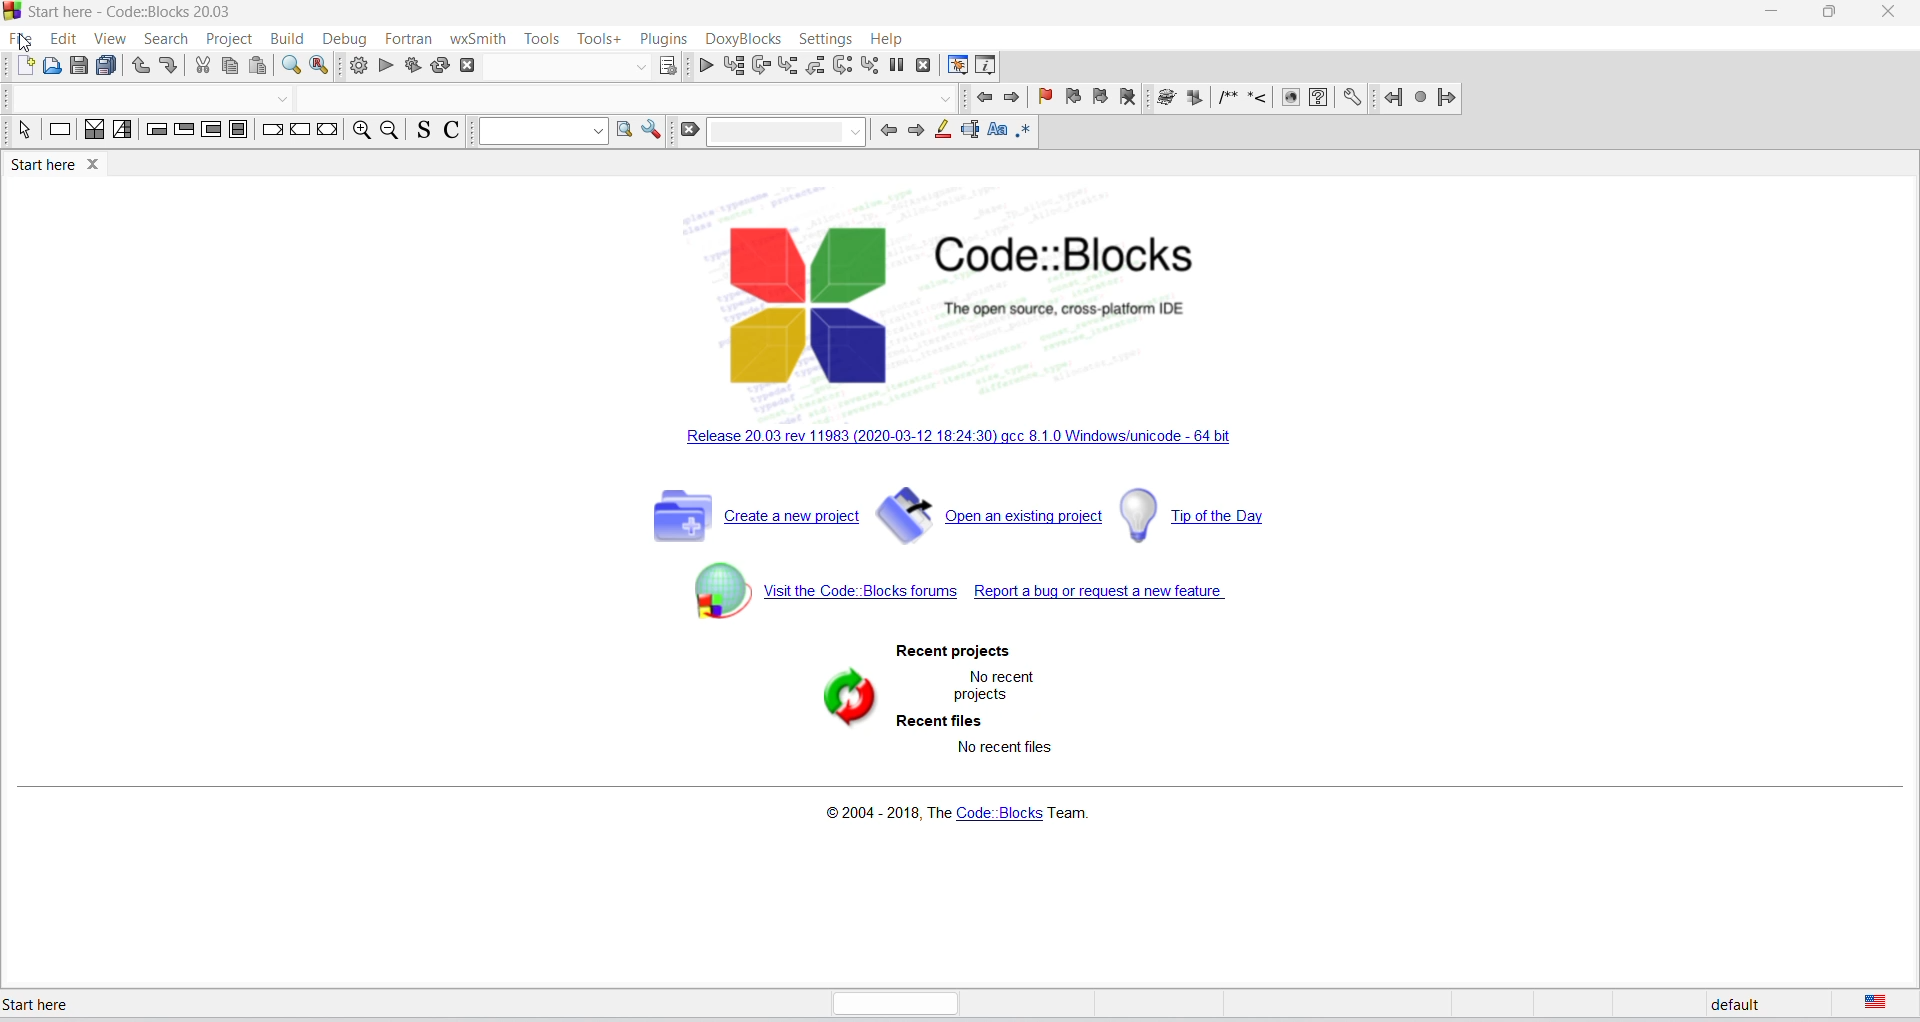 The height and width of the screenshot is (1022, 1920). I want to click on dropdown, so click(791, 131).